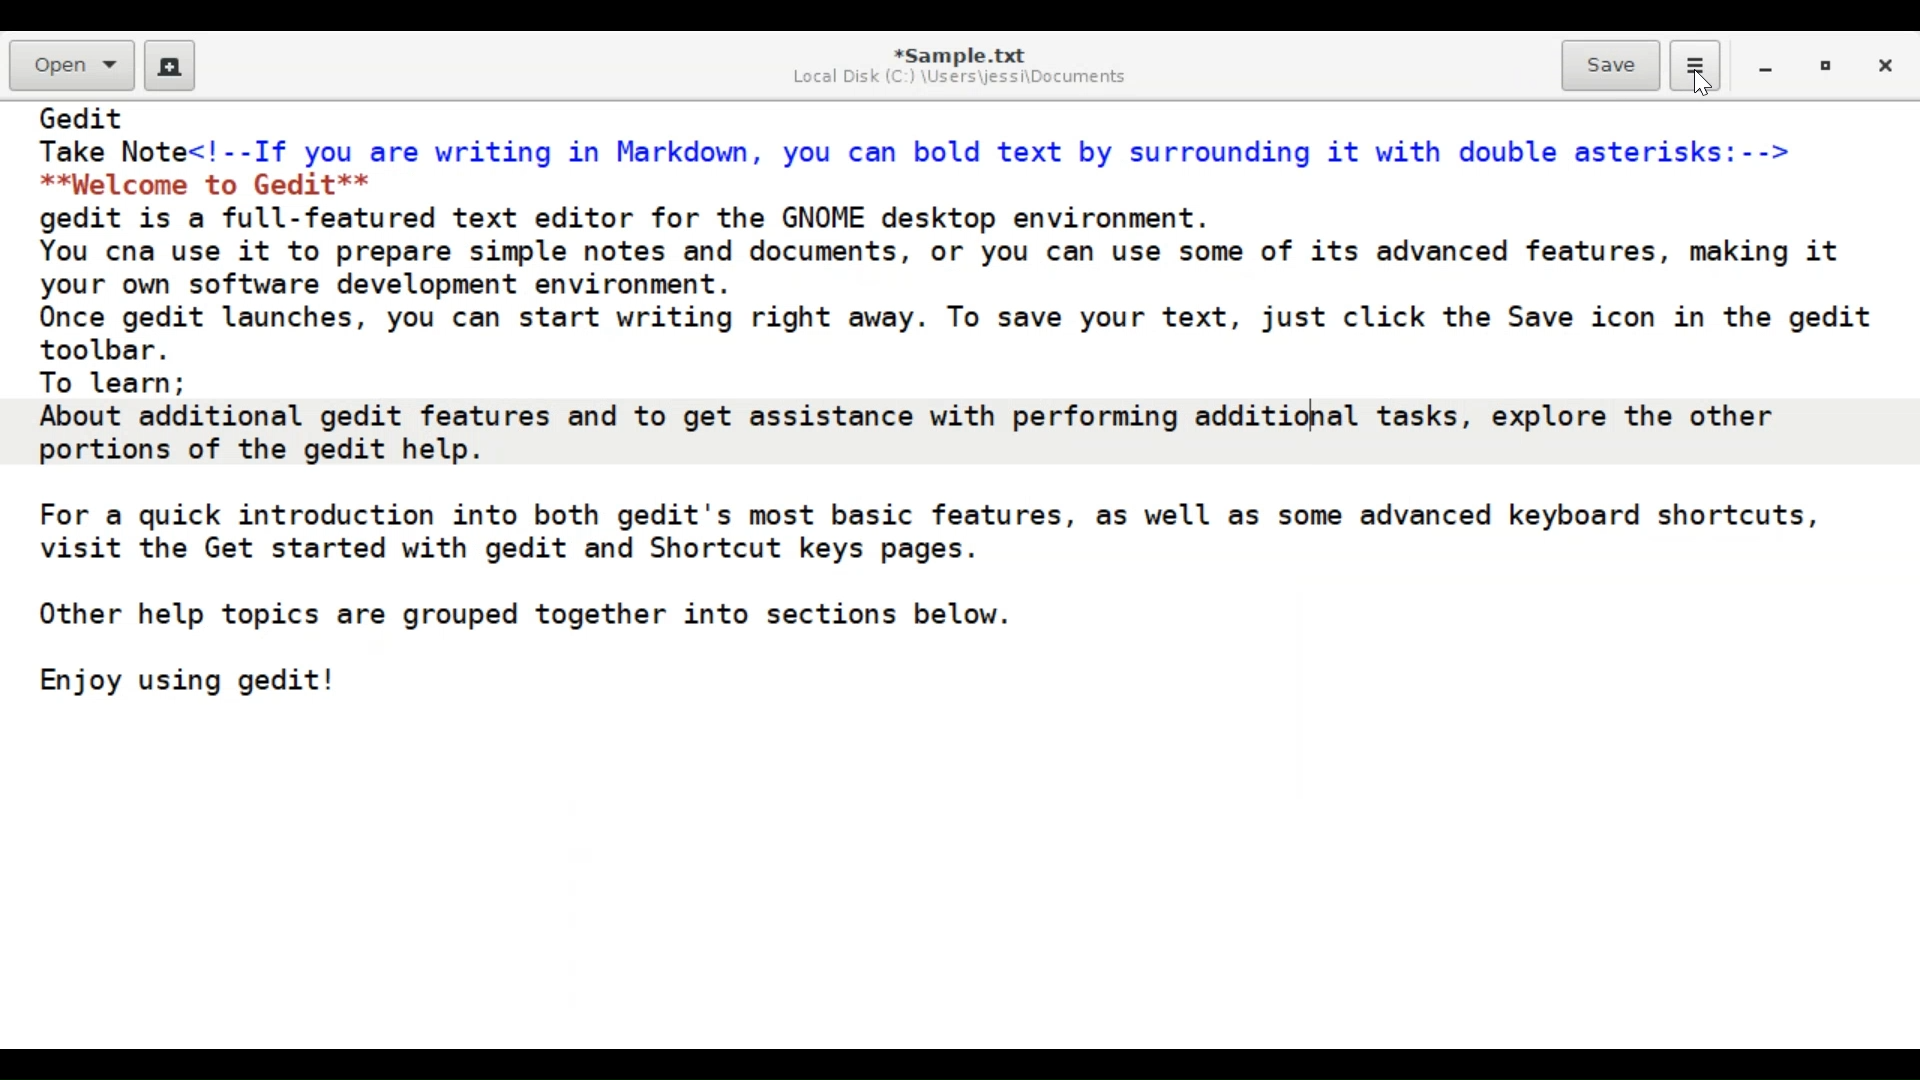  What do you see at coordinates (170, 66) in the screenshot?
I see `Create a new document` at bounding box center [170, 66].